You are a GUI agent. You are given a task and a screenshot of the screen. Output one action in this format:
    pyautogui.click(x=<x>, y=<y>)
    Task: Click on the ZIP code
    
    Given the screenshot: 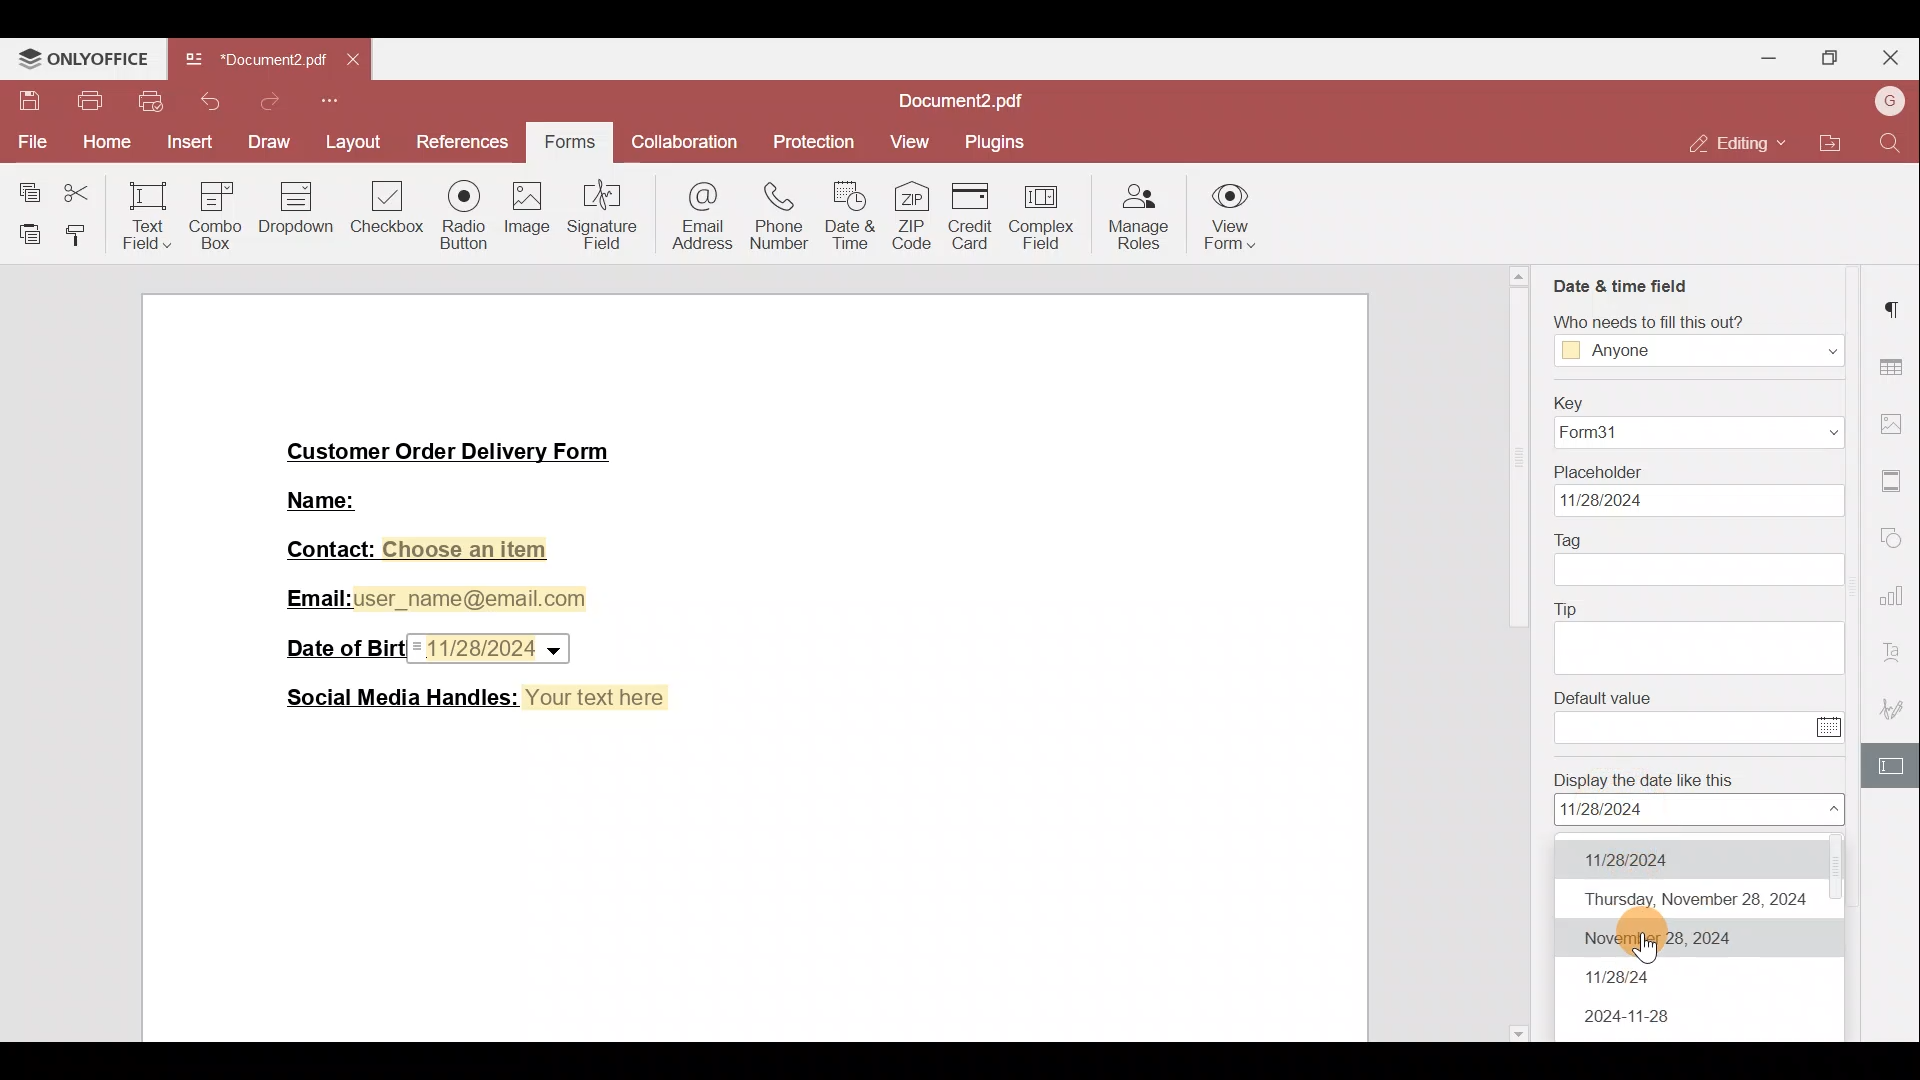 What is the action you would take?
    pyautogui.click(x=917, y=218)
    